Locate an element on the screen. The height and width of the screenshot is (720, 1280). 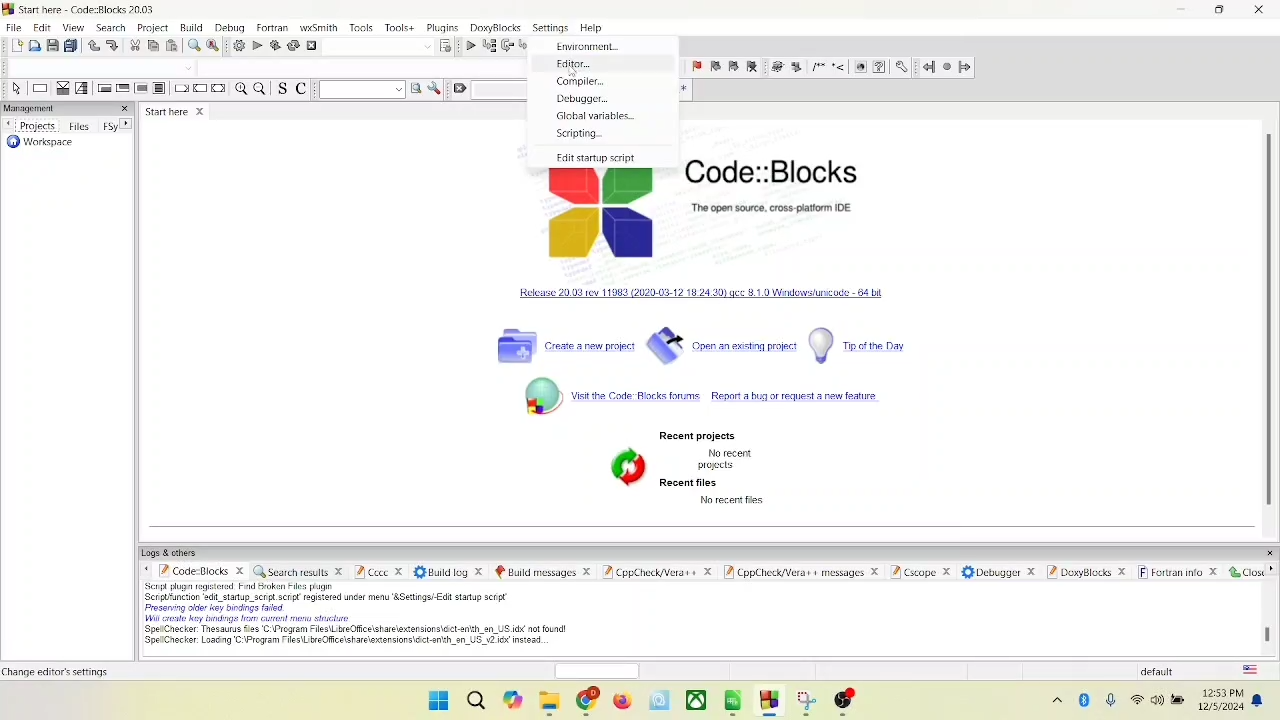
language is located at coordinates (1249, 669).